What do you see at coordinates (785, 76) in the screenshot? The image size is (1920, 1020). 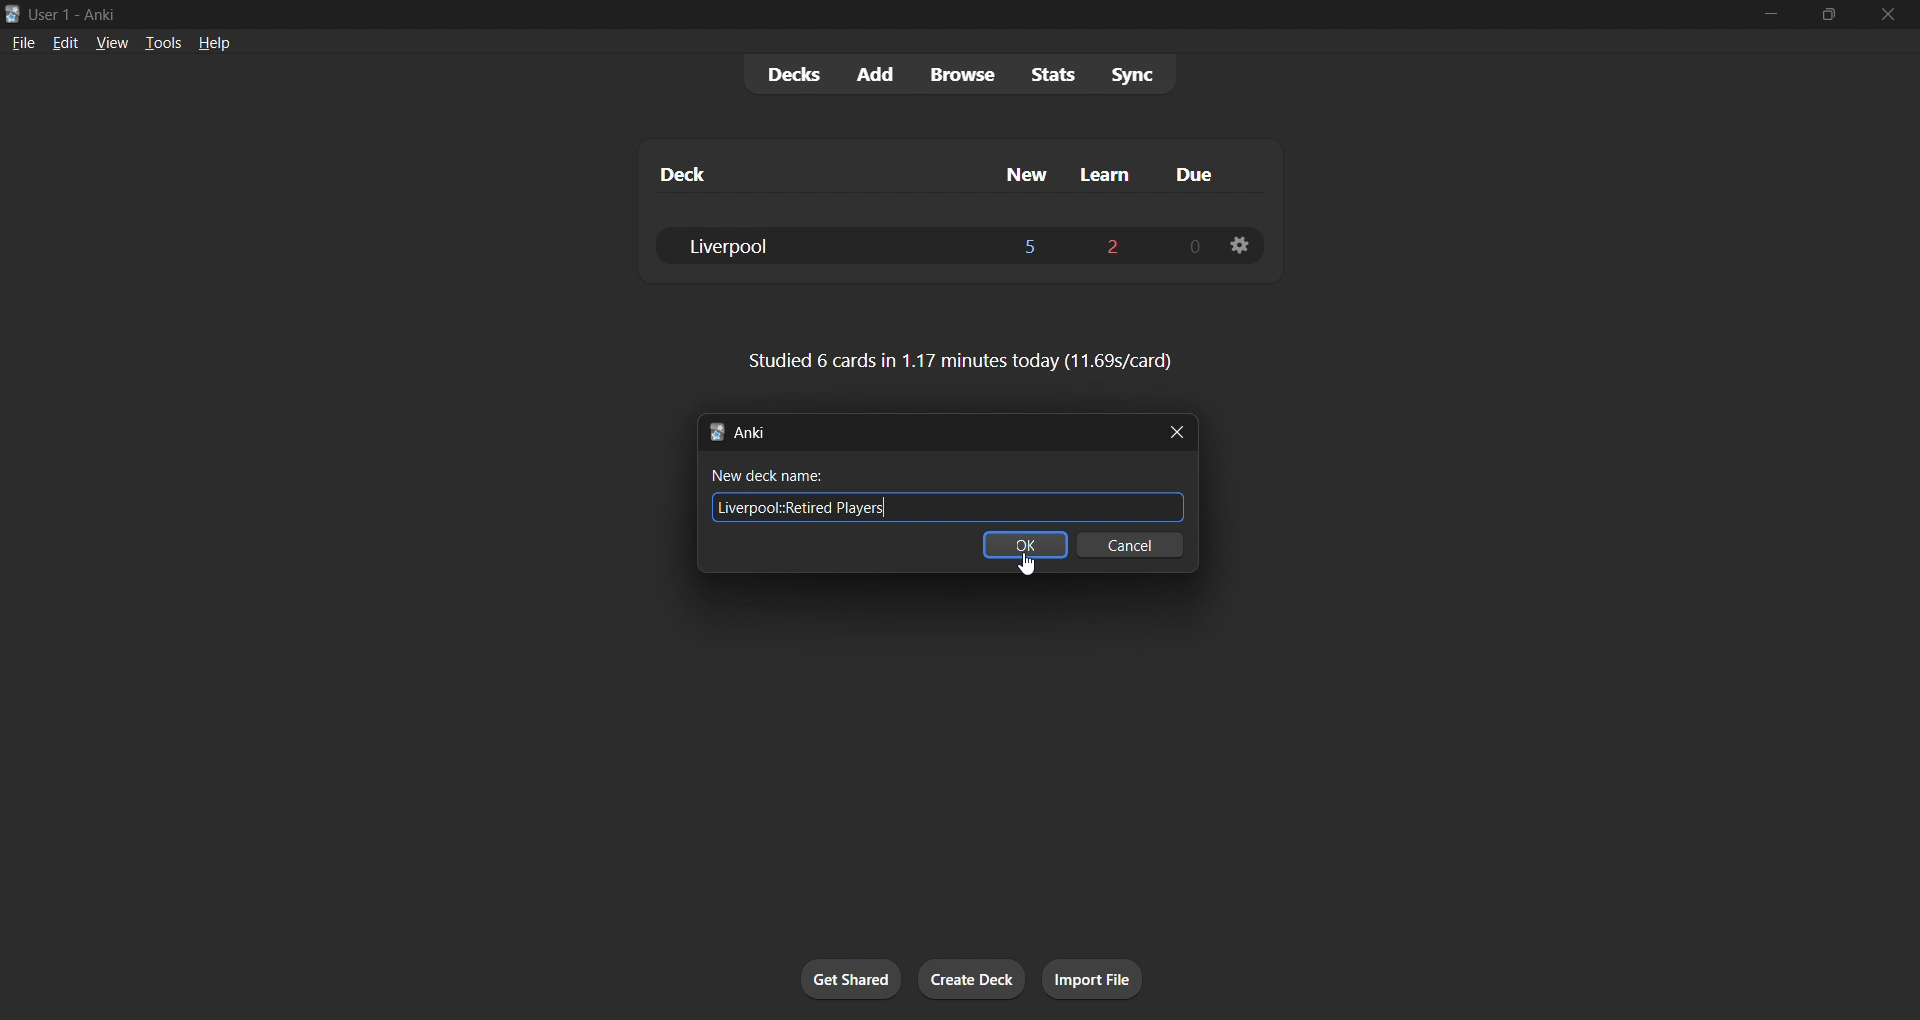 I see `decks` at bounding box center [785, 76].